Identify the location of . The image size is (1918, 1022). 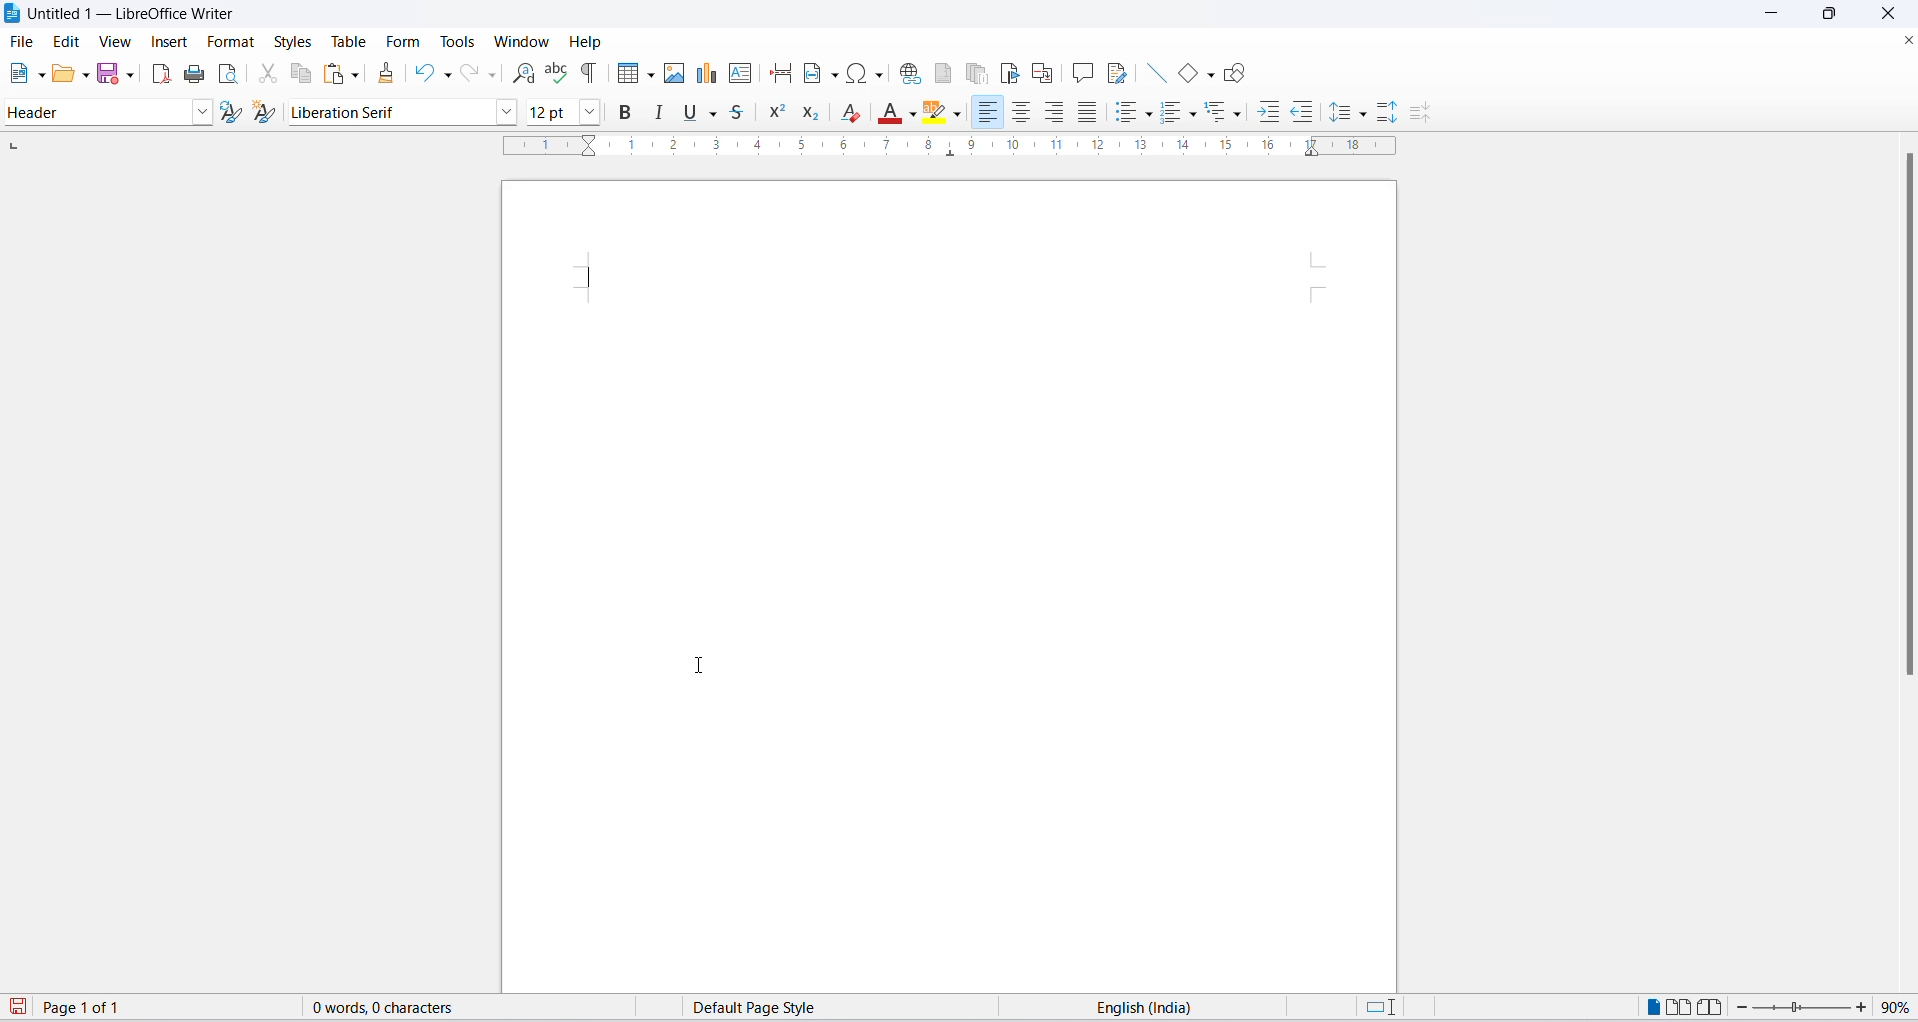
(1893, 12).